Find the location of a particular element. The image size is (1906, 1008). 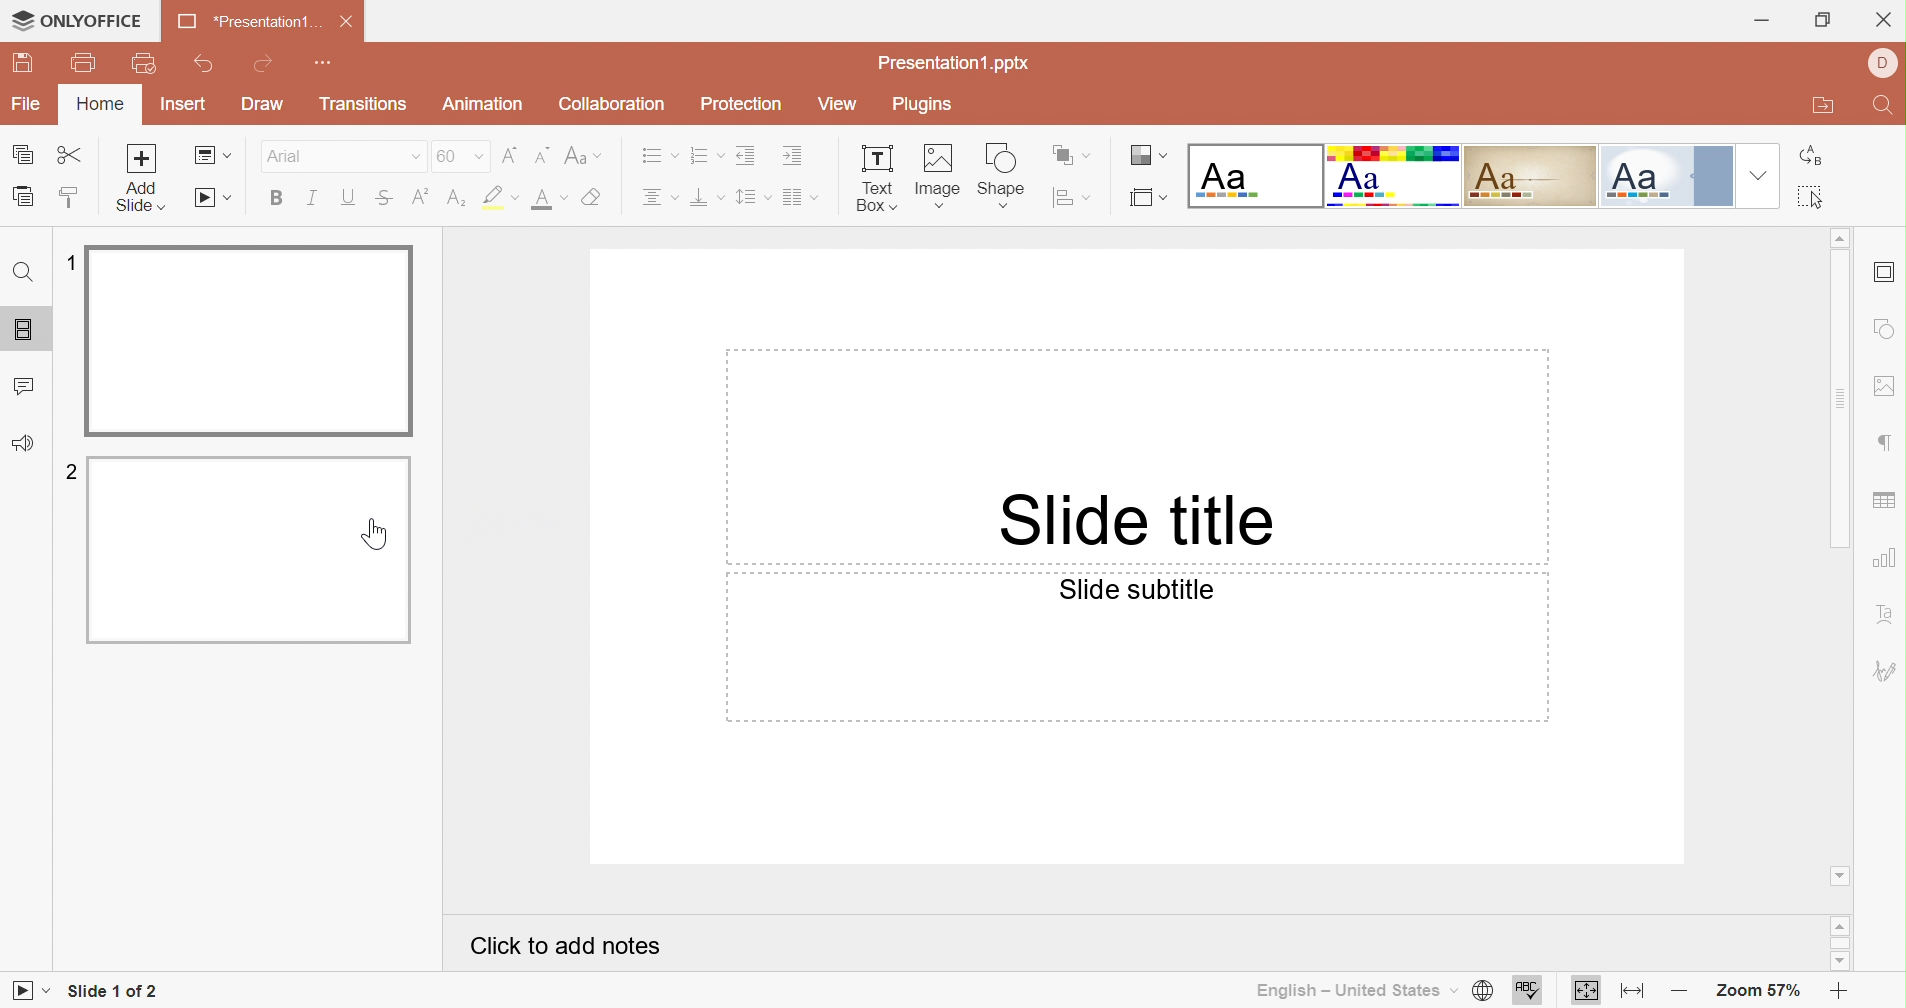

Print is located at coordinates (84, 63).